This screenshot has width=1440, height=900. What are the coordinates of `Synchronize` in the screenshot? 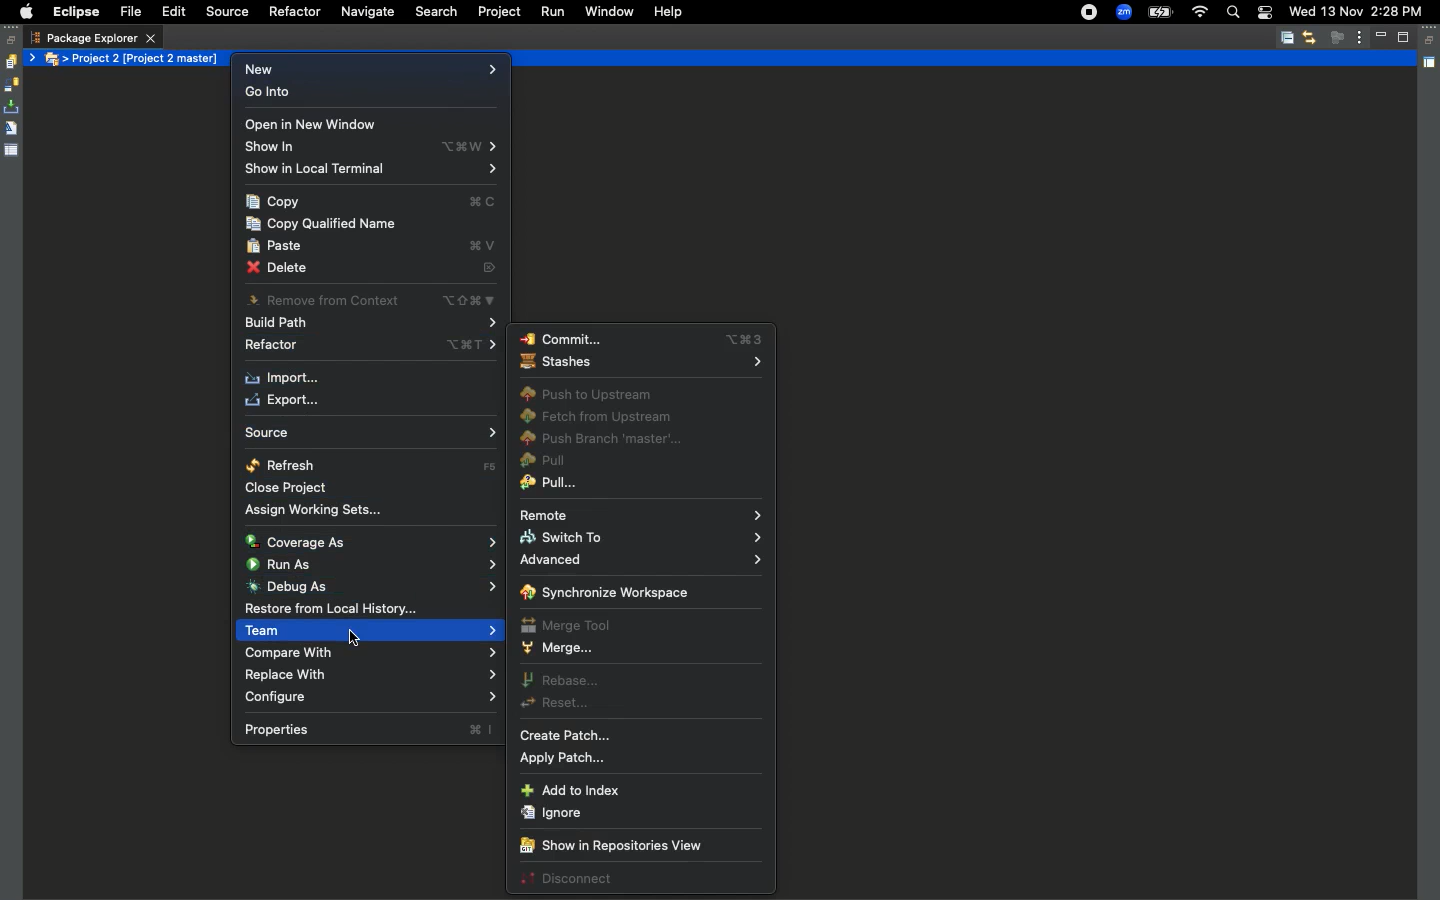 It's located at (11, 85).